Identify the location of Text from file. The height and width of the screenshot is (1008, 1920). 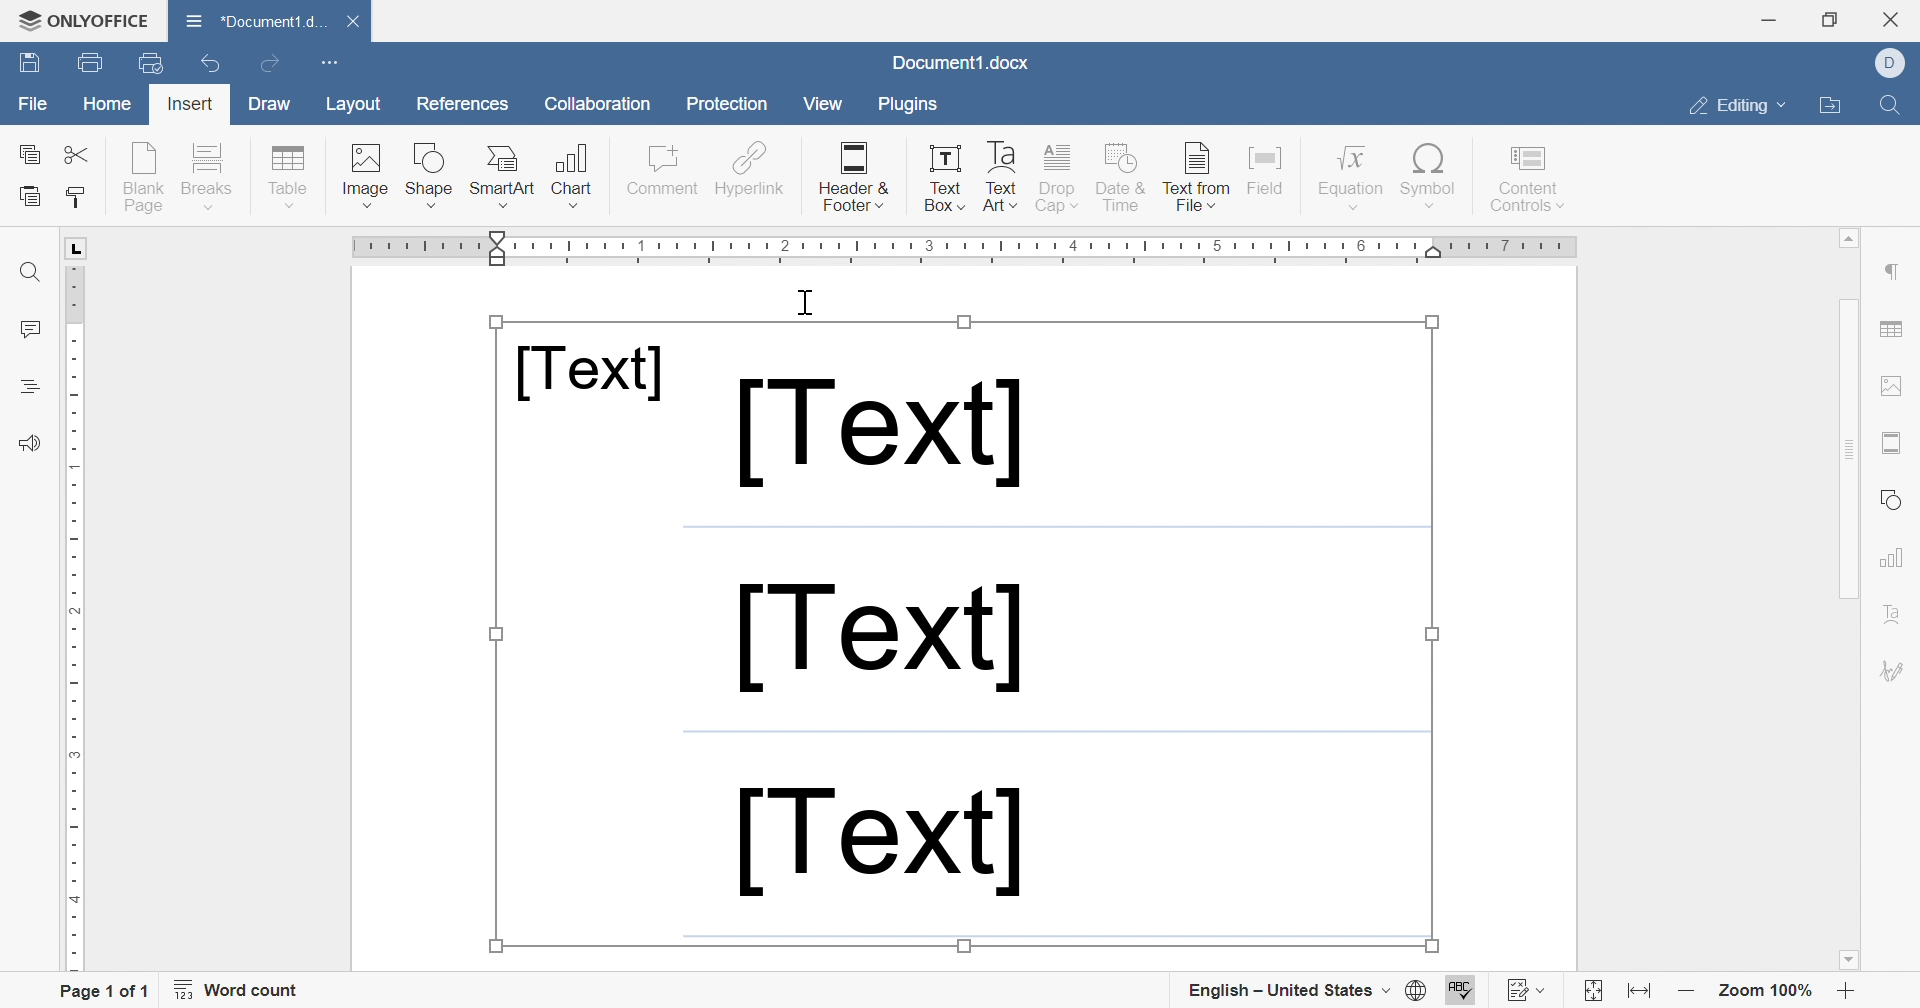
(1198, 179).